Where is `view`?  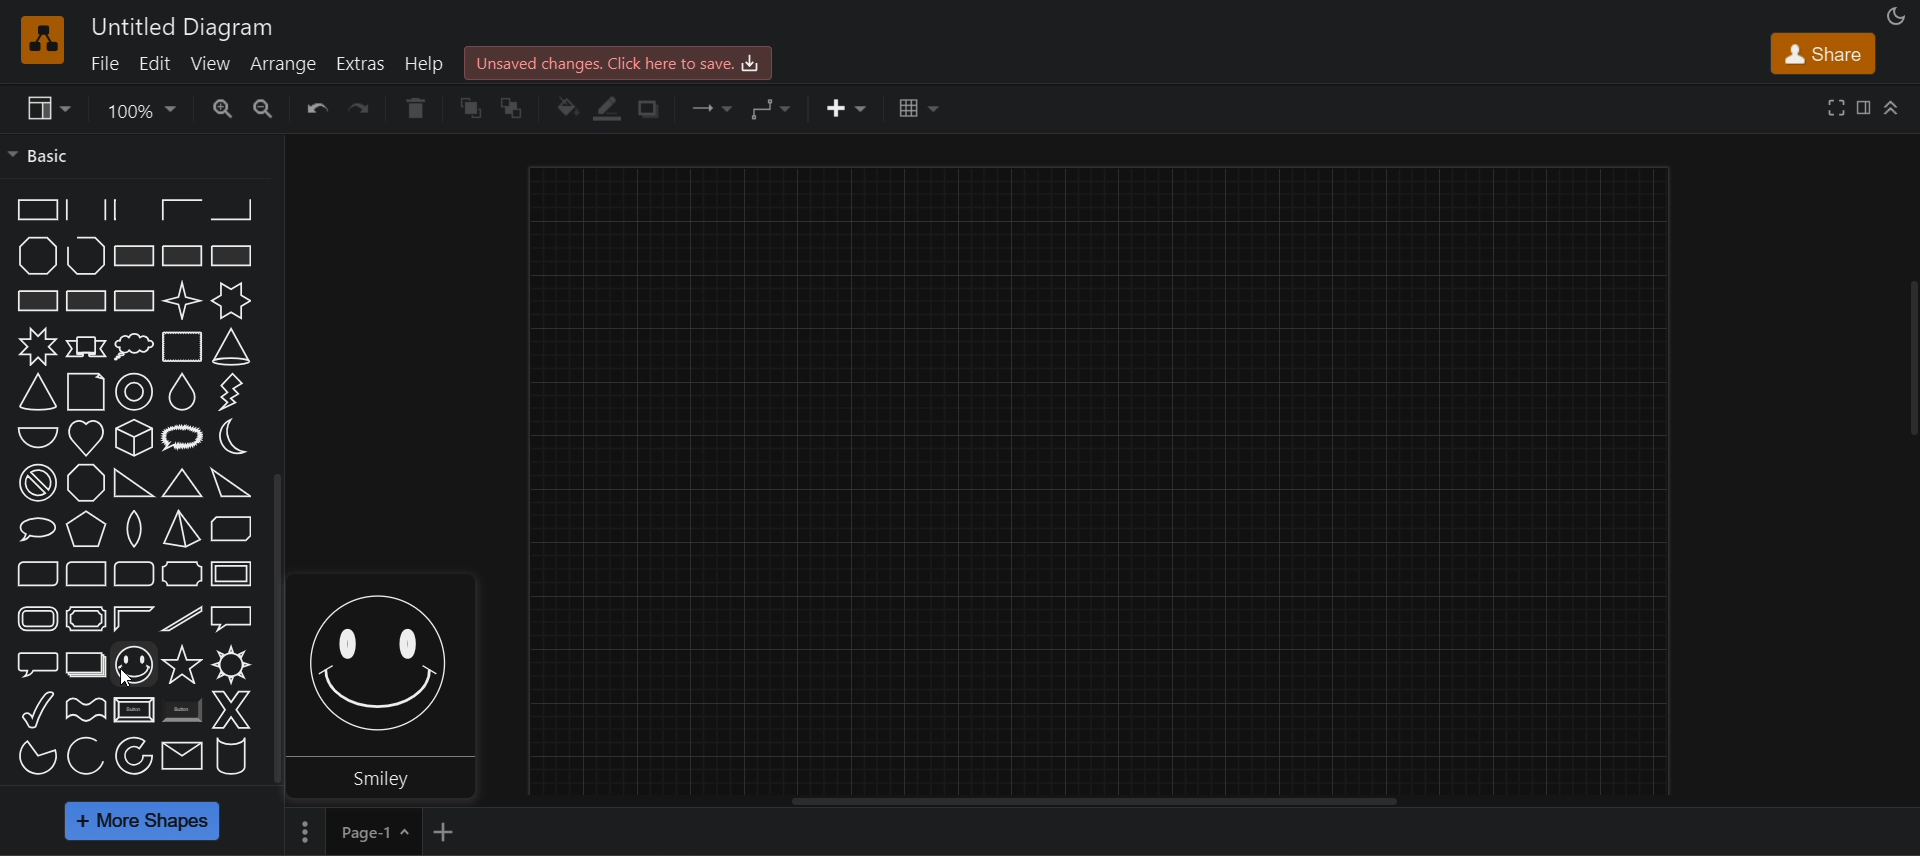 view is located at coordinates (210, 62).